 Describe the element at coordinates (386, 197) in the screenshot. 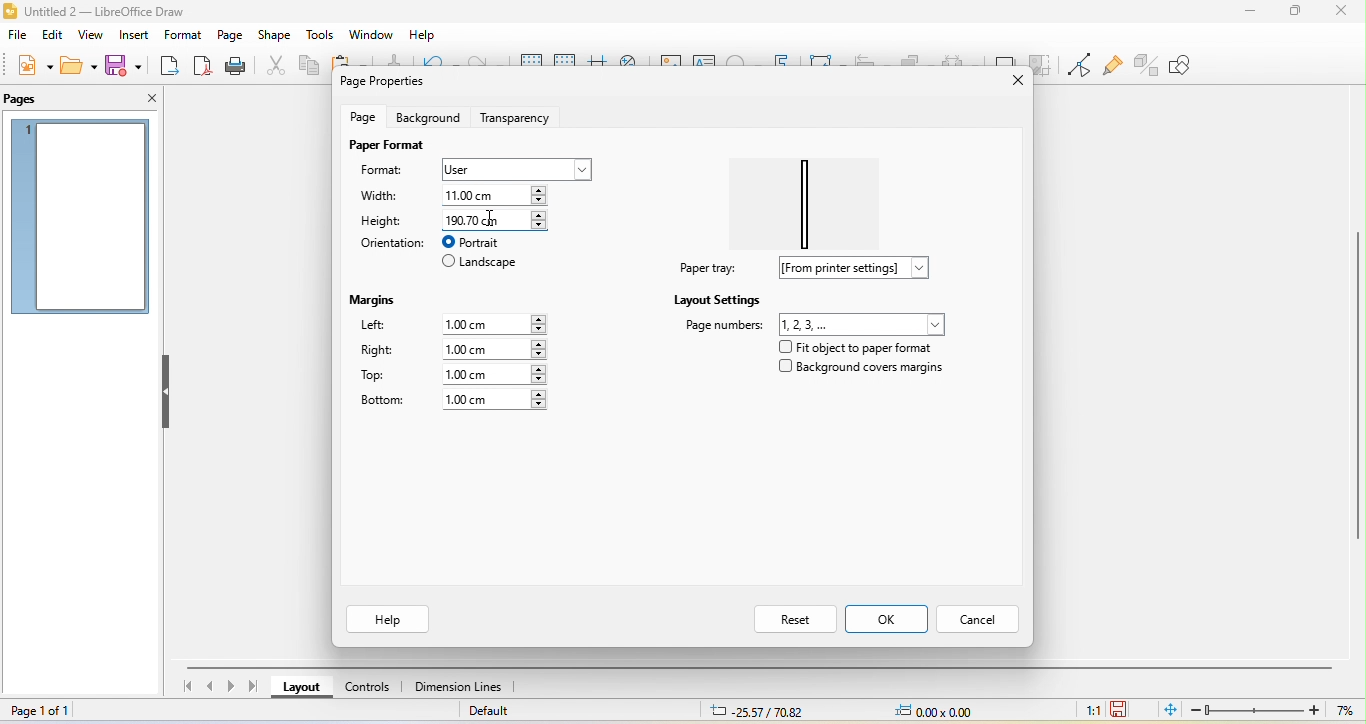

I see `width` at that location.